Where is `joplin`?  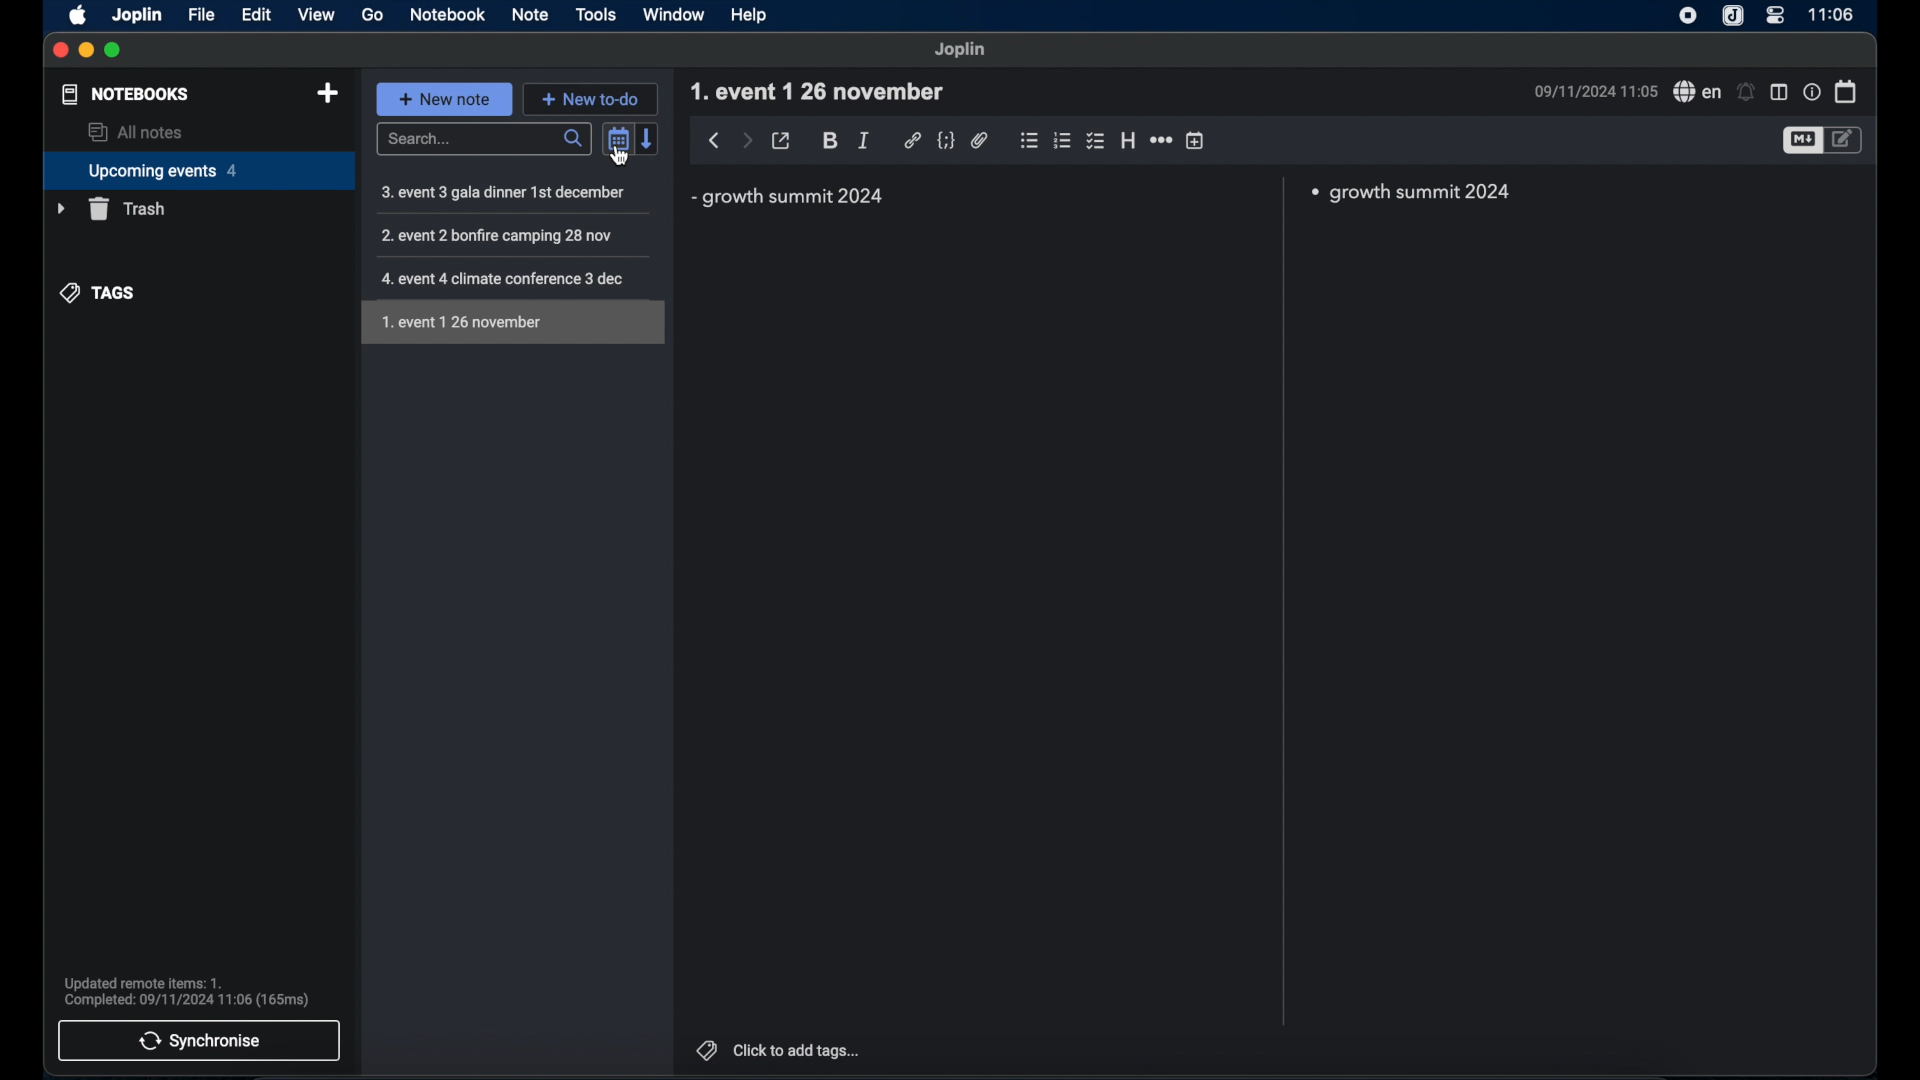
joplin is located at coordinates (138, 16).